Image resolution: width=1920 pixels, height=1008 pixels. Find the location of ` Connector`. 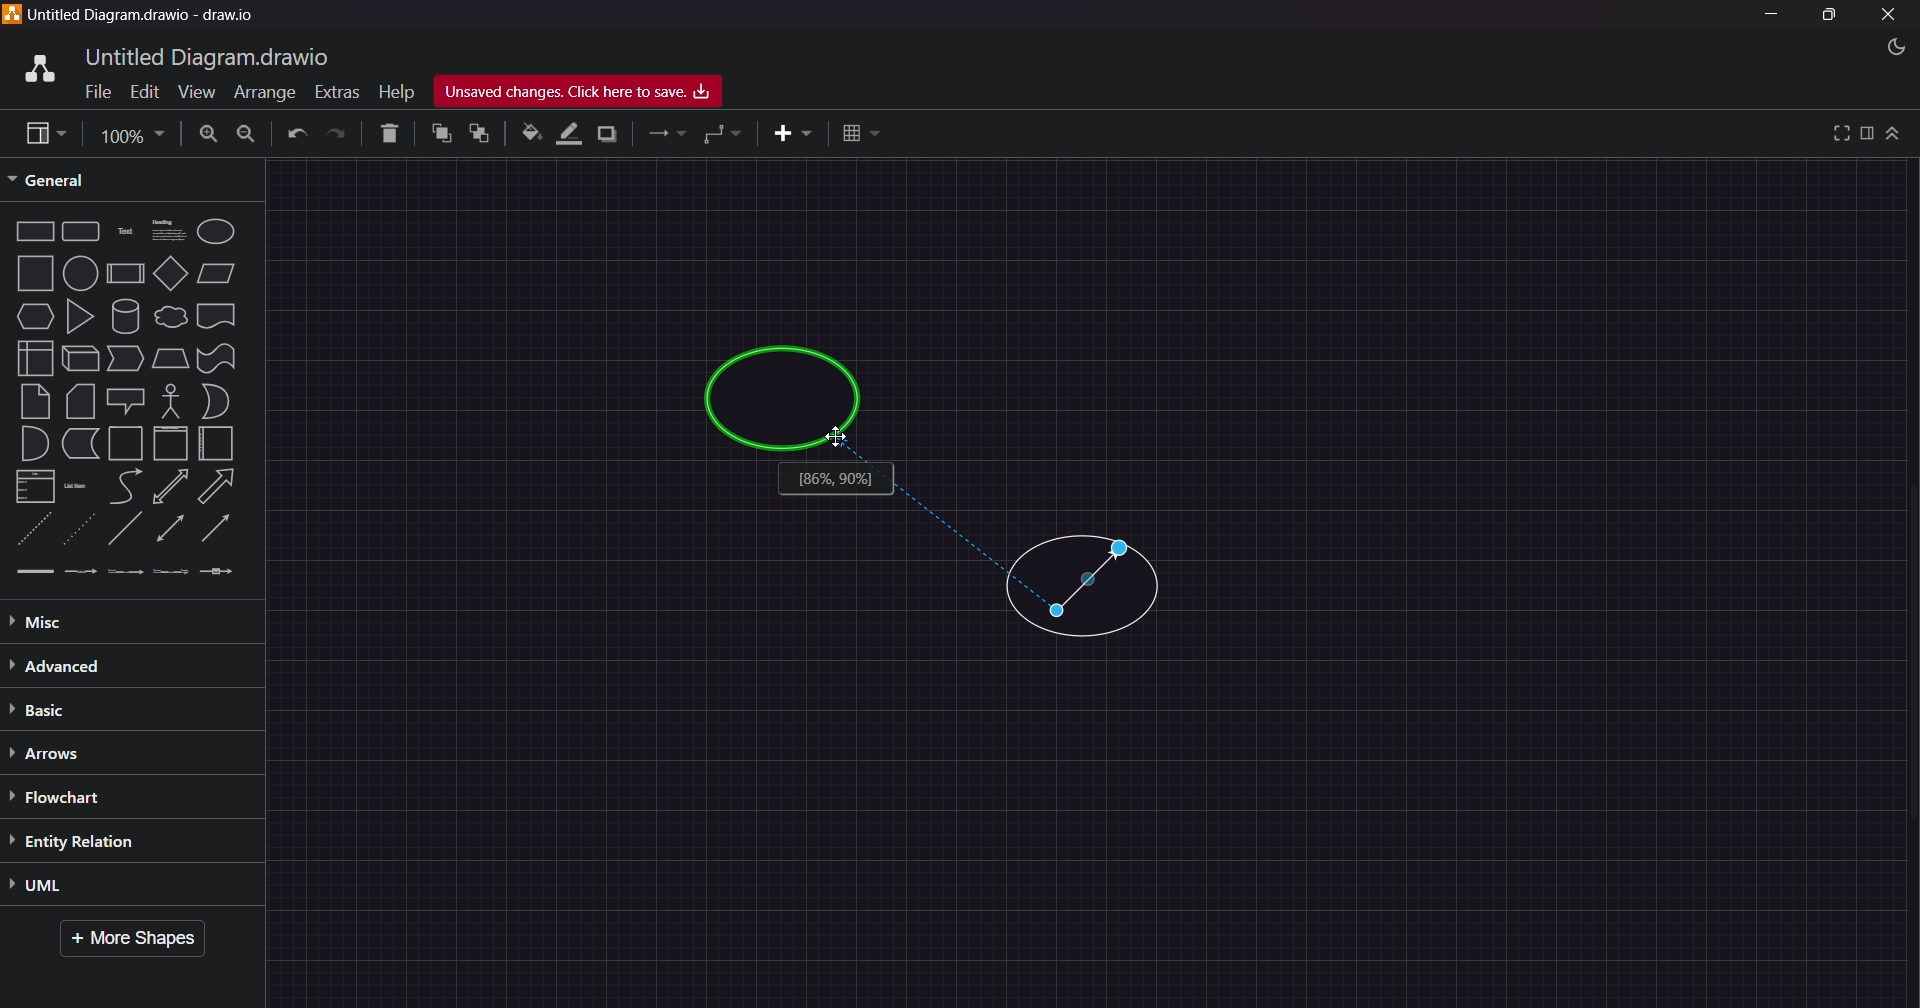

 Connector is located at coordinates (1091, 582).